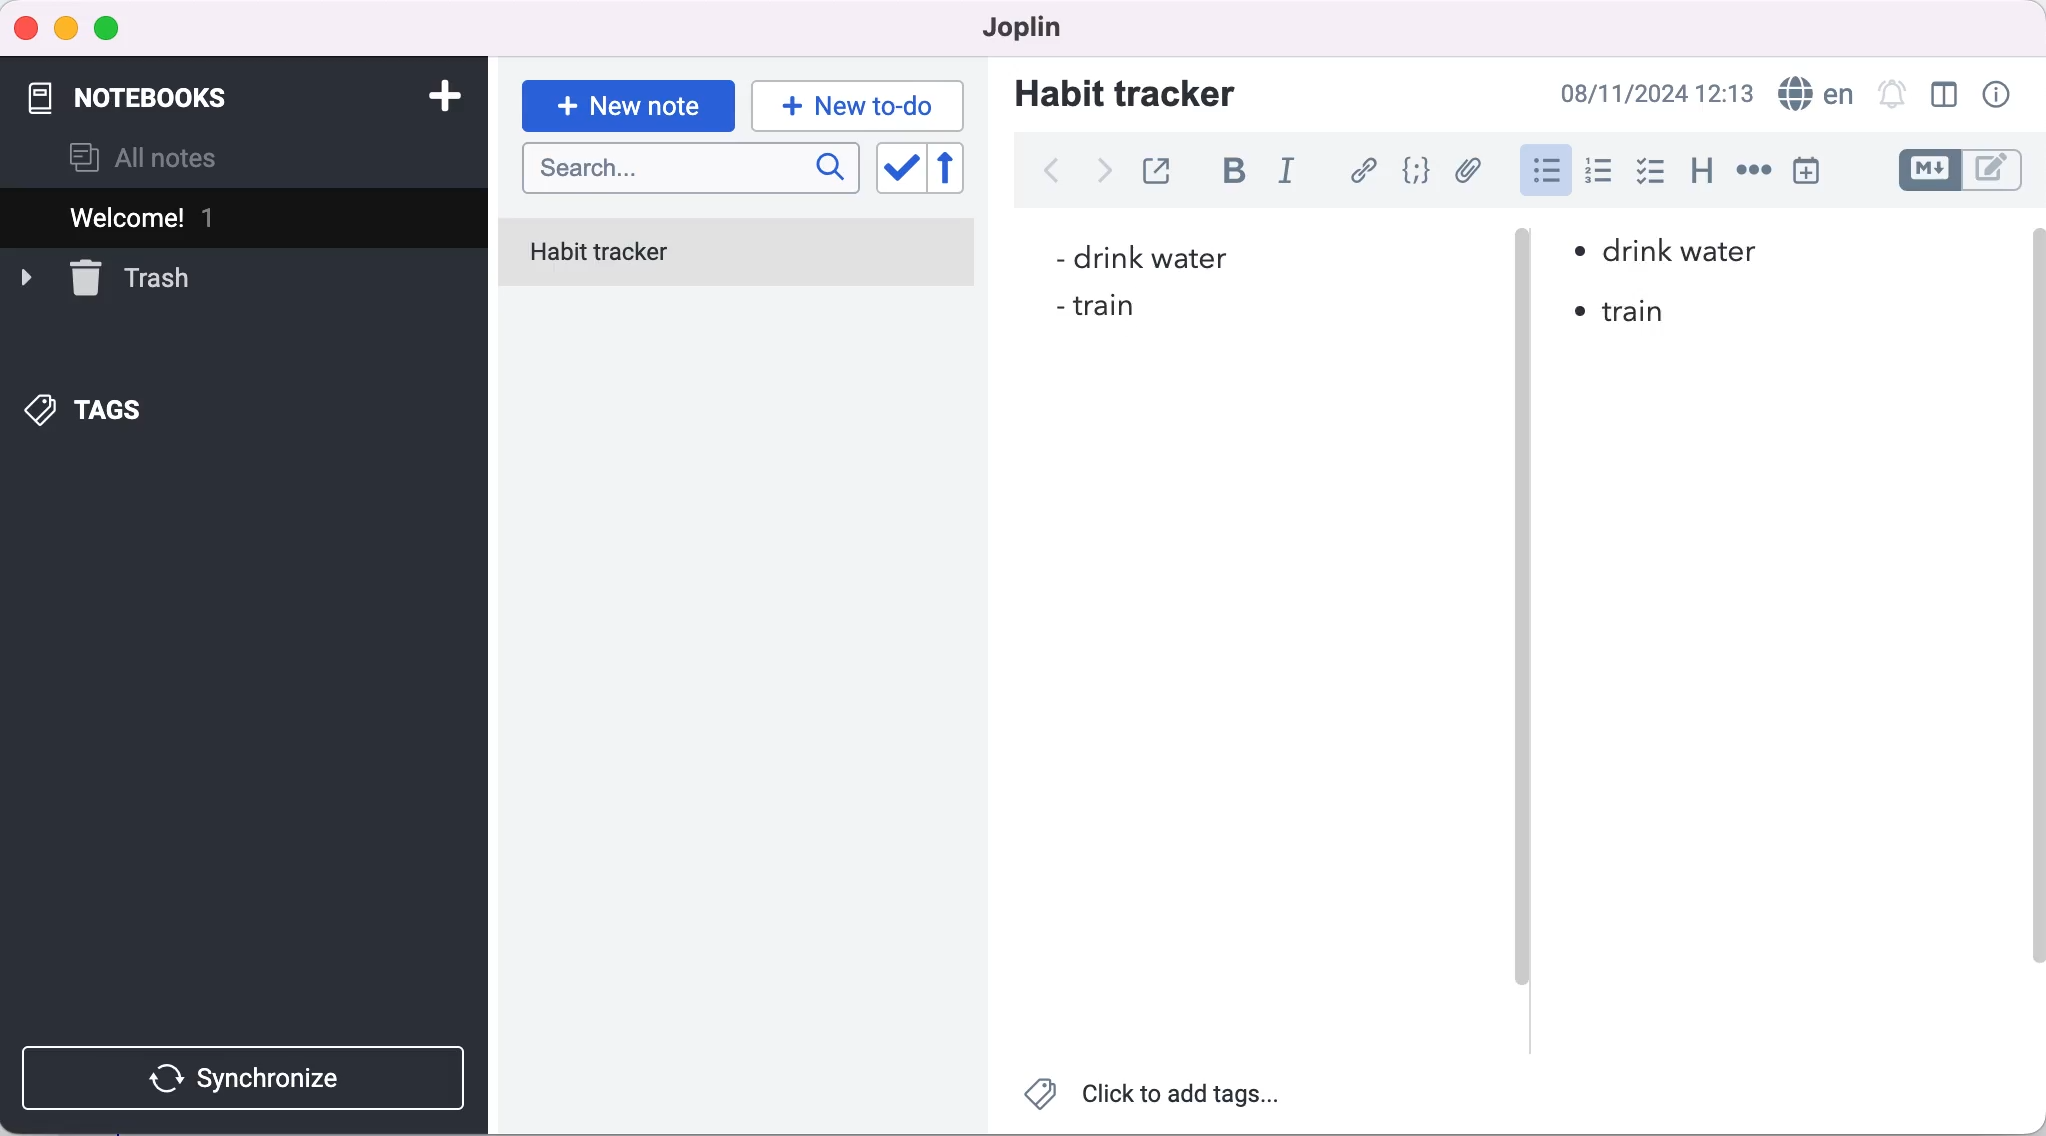 The image size is (2046, 1136). What do you see at coordinates (1651, 93) in the screenshot?
I see `08/11/2024 12:13` at bounding box center [1651, 93].